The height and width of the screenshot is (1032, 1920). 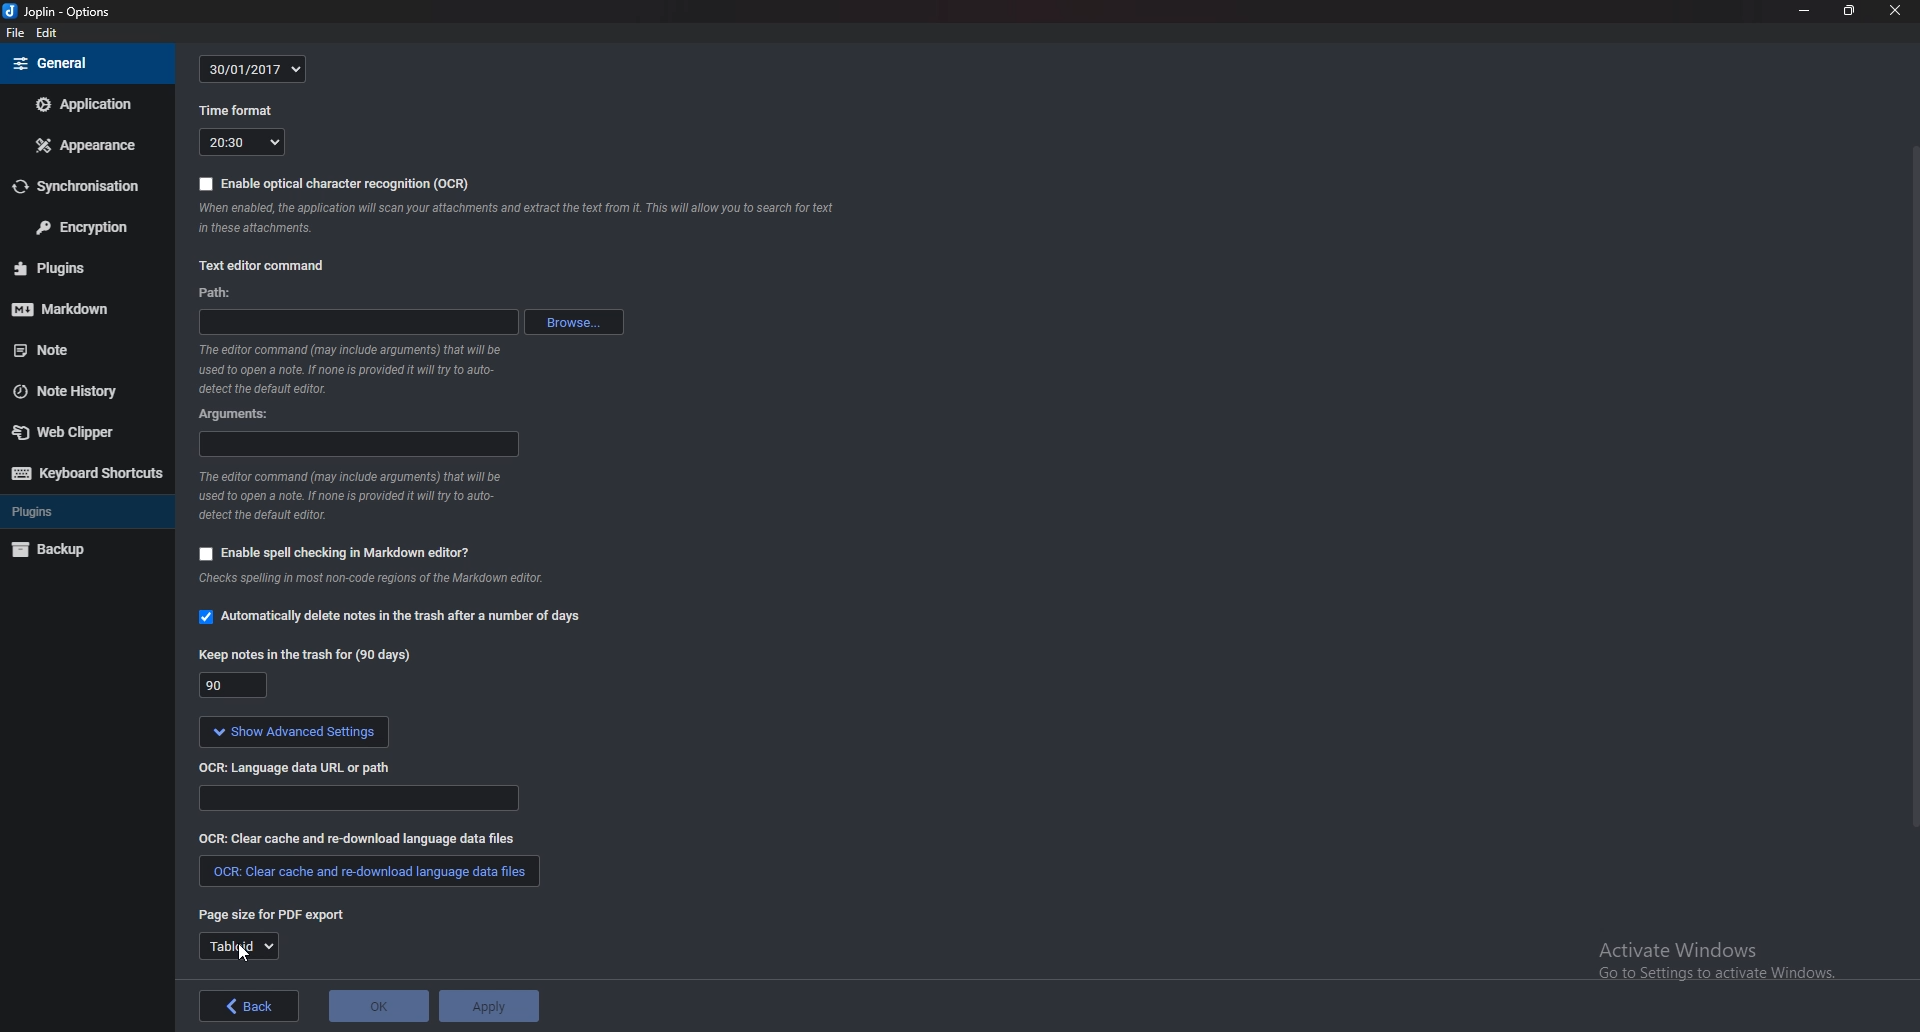 I want to click on note, so click(x=519, y=220).